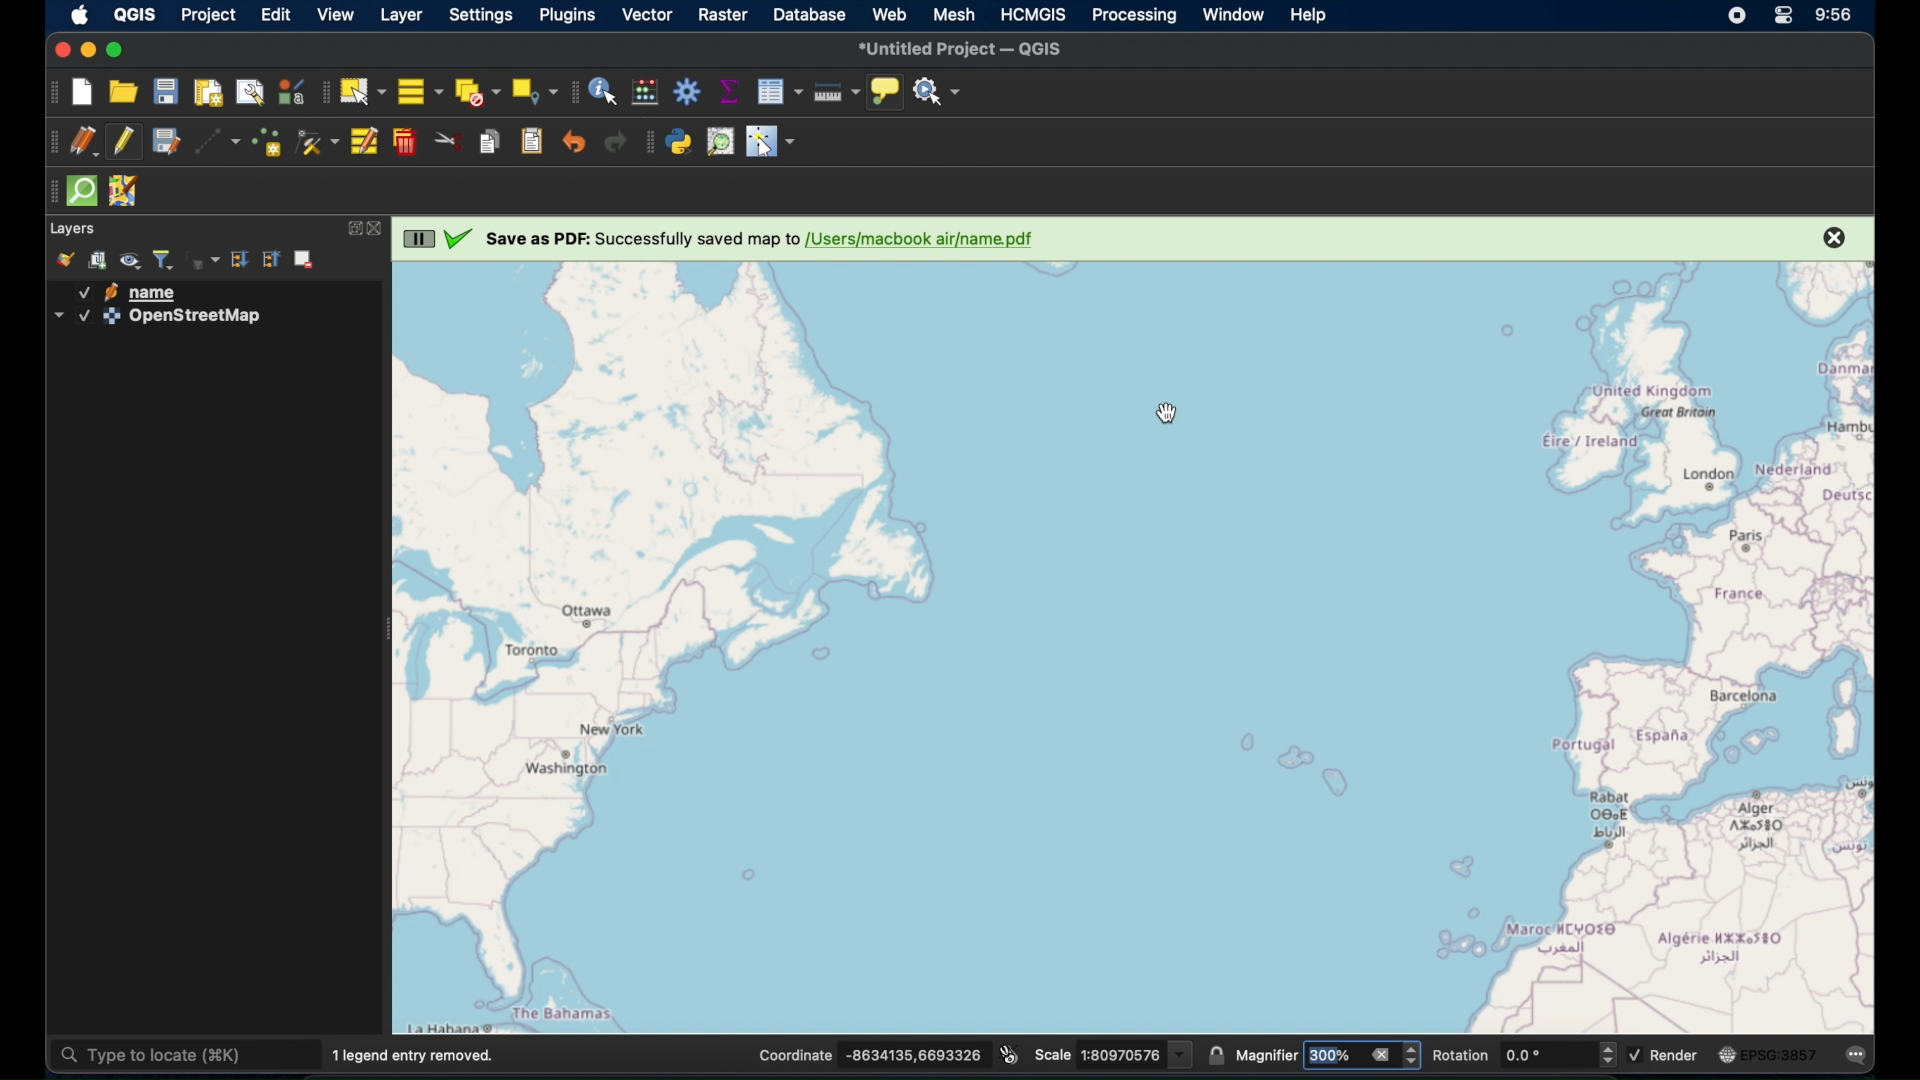 The image size is (1920, 1080). I want to click on open layer styling panel, so click(65, 260).